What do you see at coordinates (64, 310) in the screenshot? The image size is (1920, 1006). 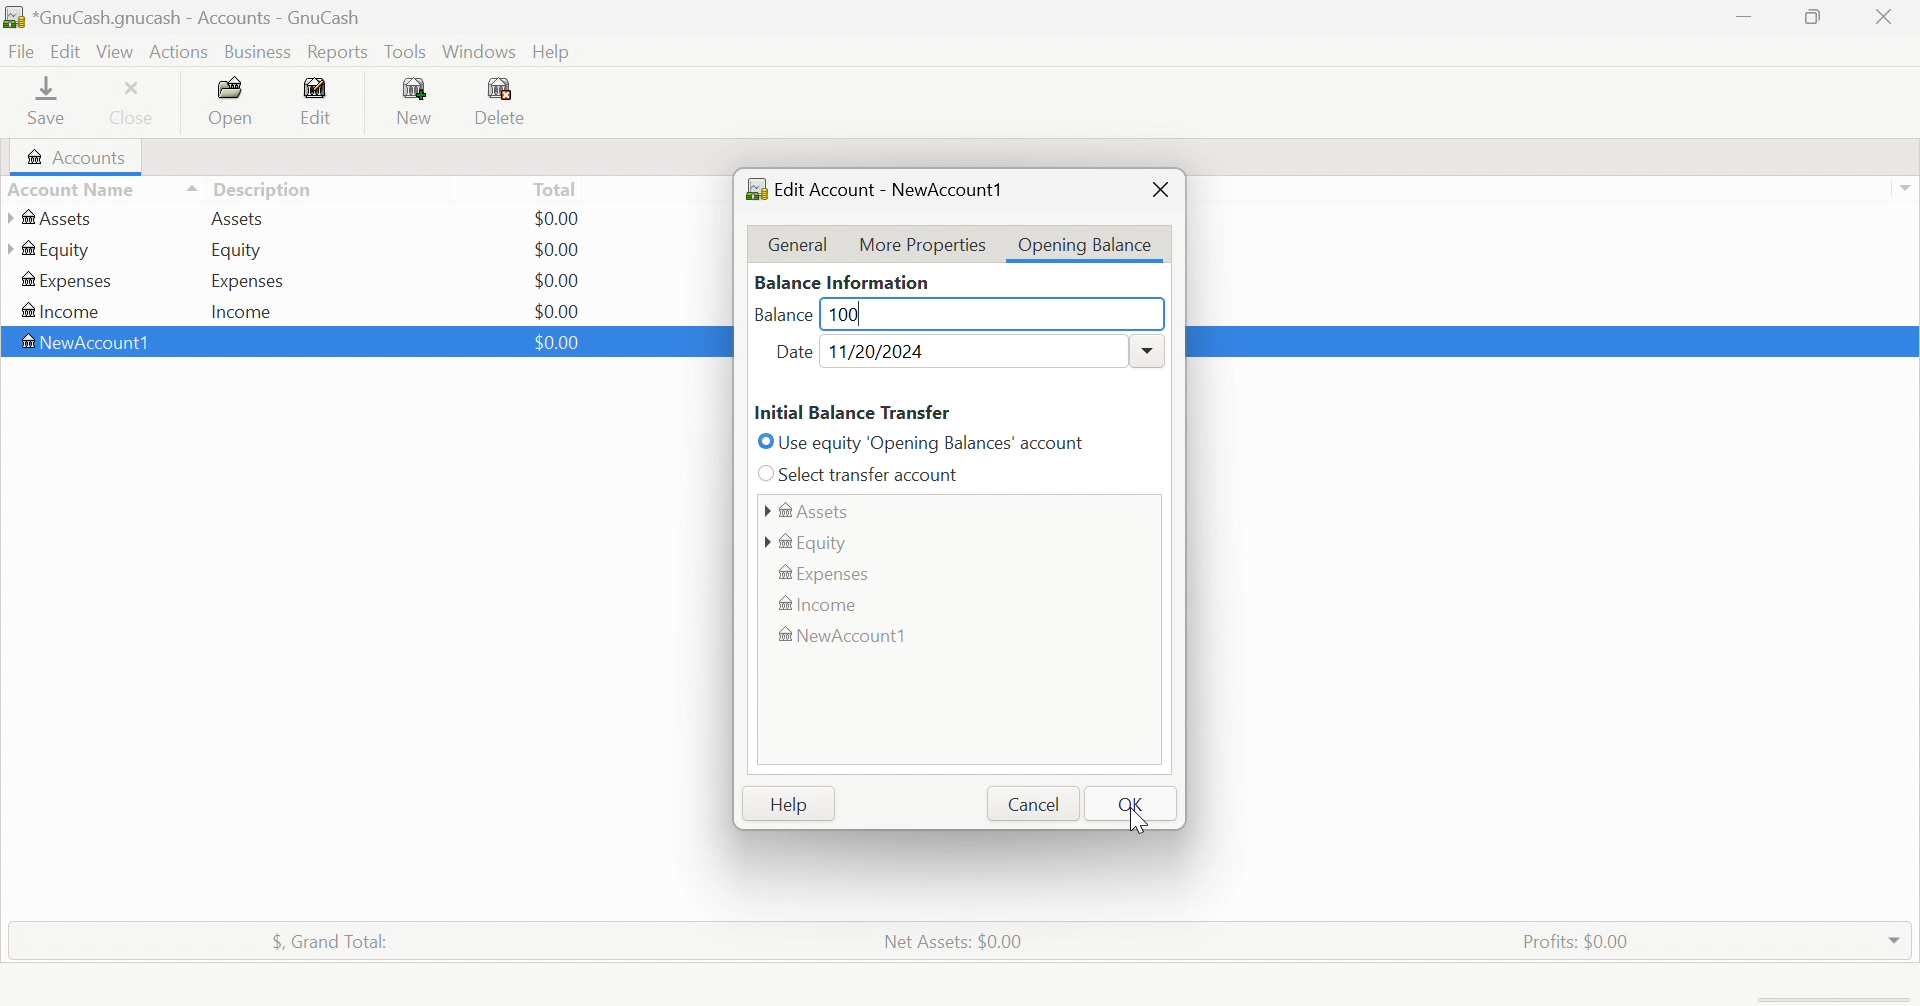 I see `Income` at bounding box center [64, 310].